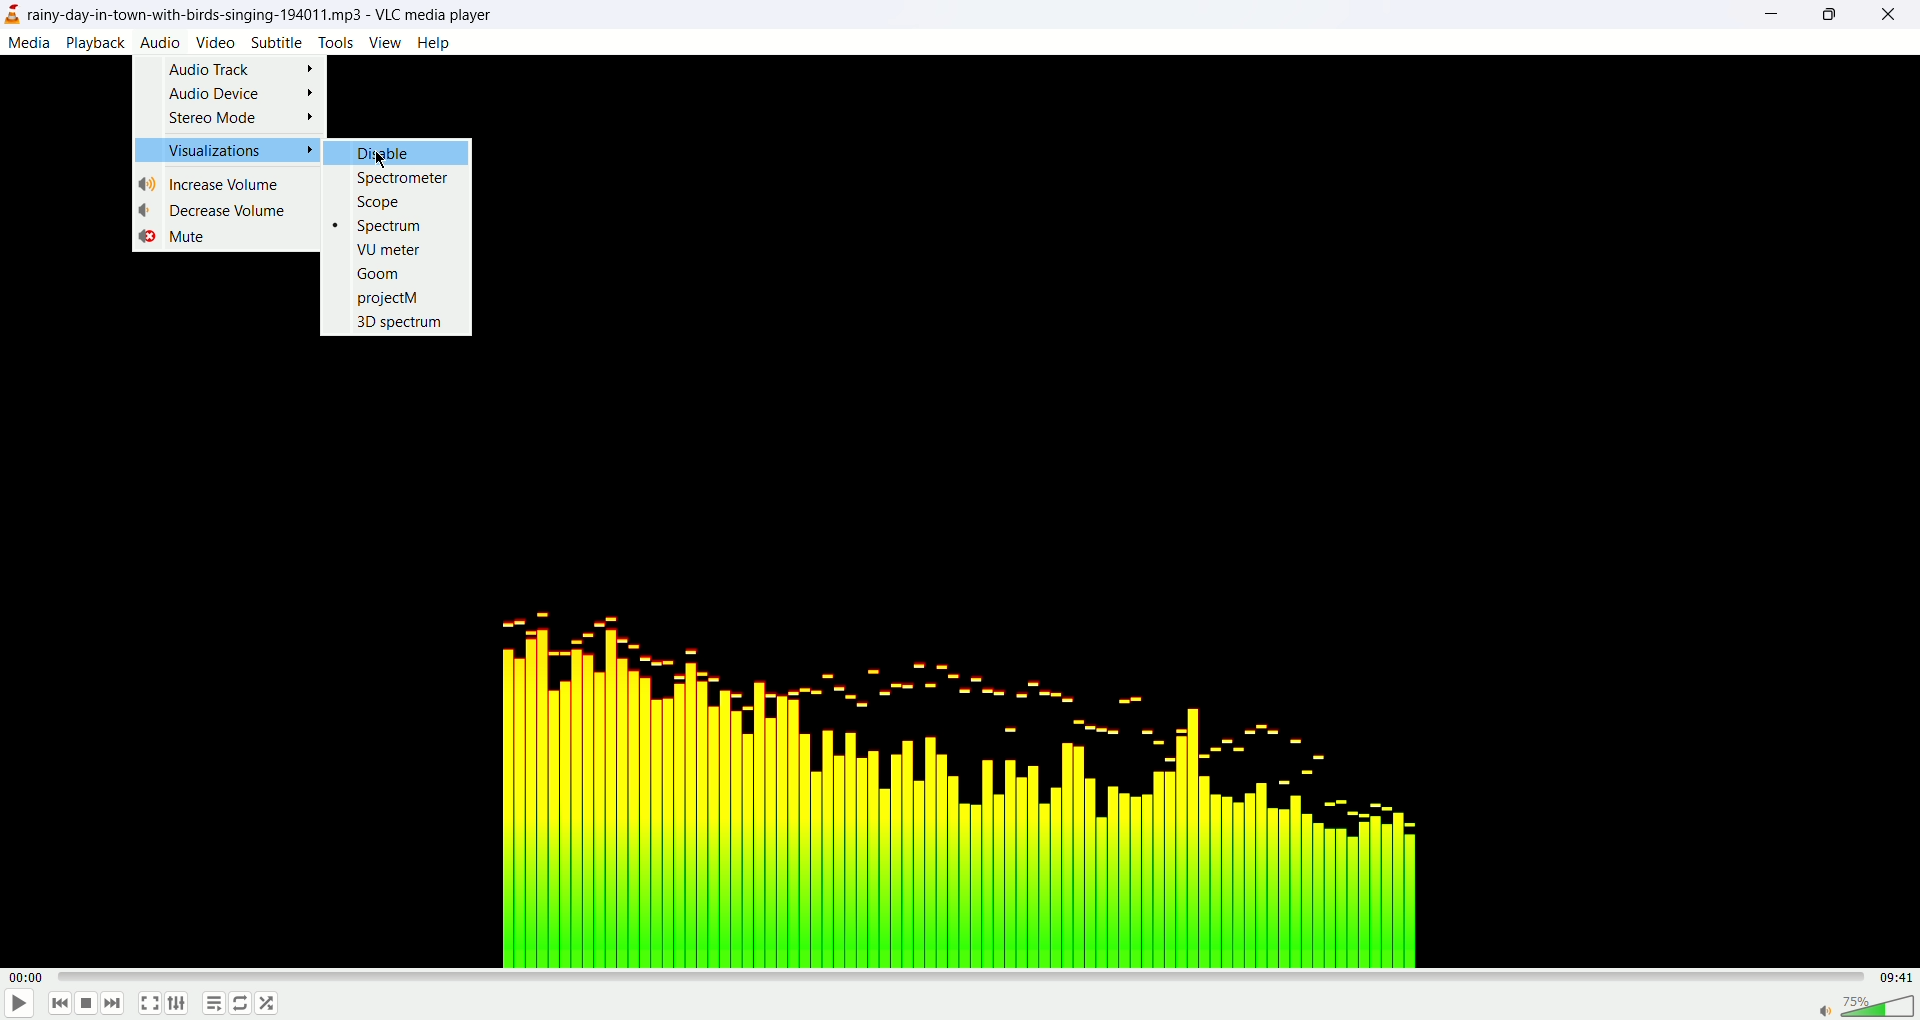 This screenshot has width=1920, height=1020. Describe the element at coordinates (113, 1004) in the screenshot. I see `next` at that location.